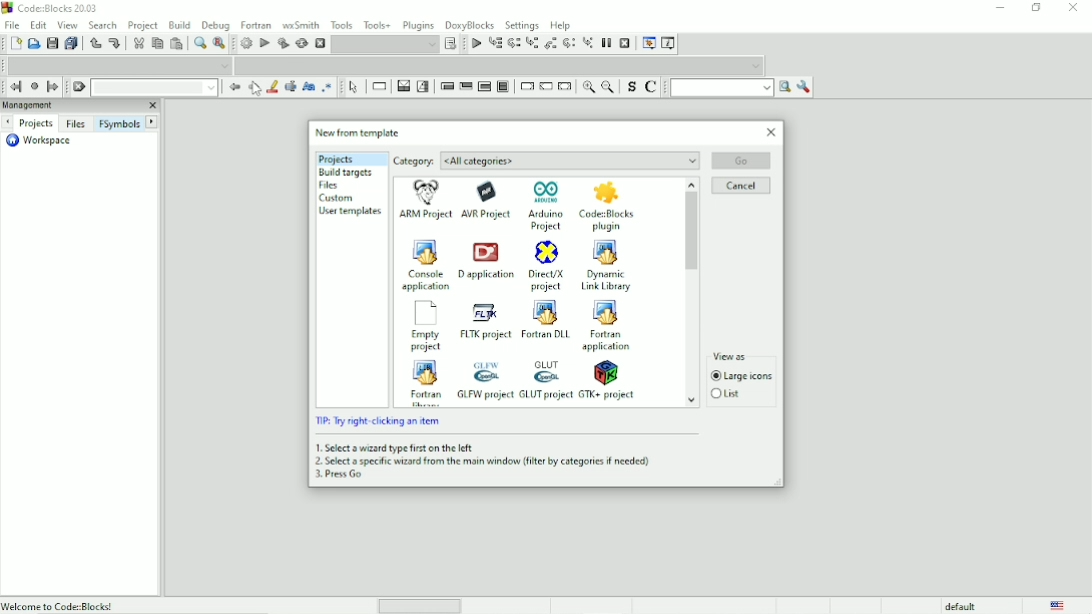 This screenshot has height=614, width=1092. What do you see at coordinates (379, 421) in the screenshot?
I see `Tip` at bounding box center [379, 421].